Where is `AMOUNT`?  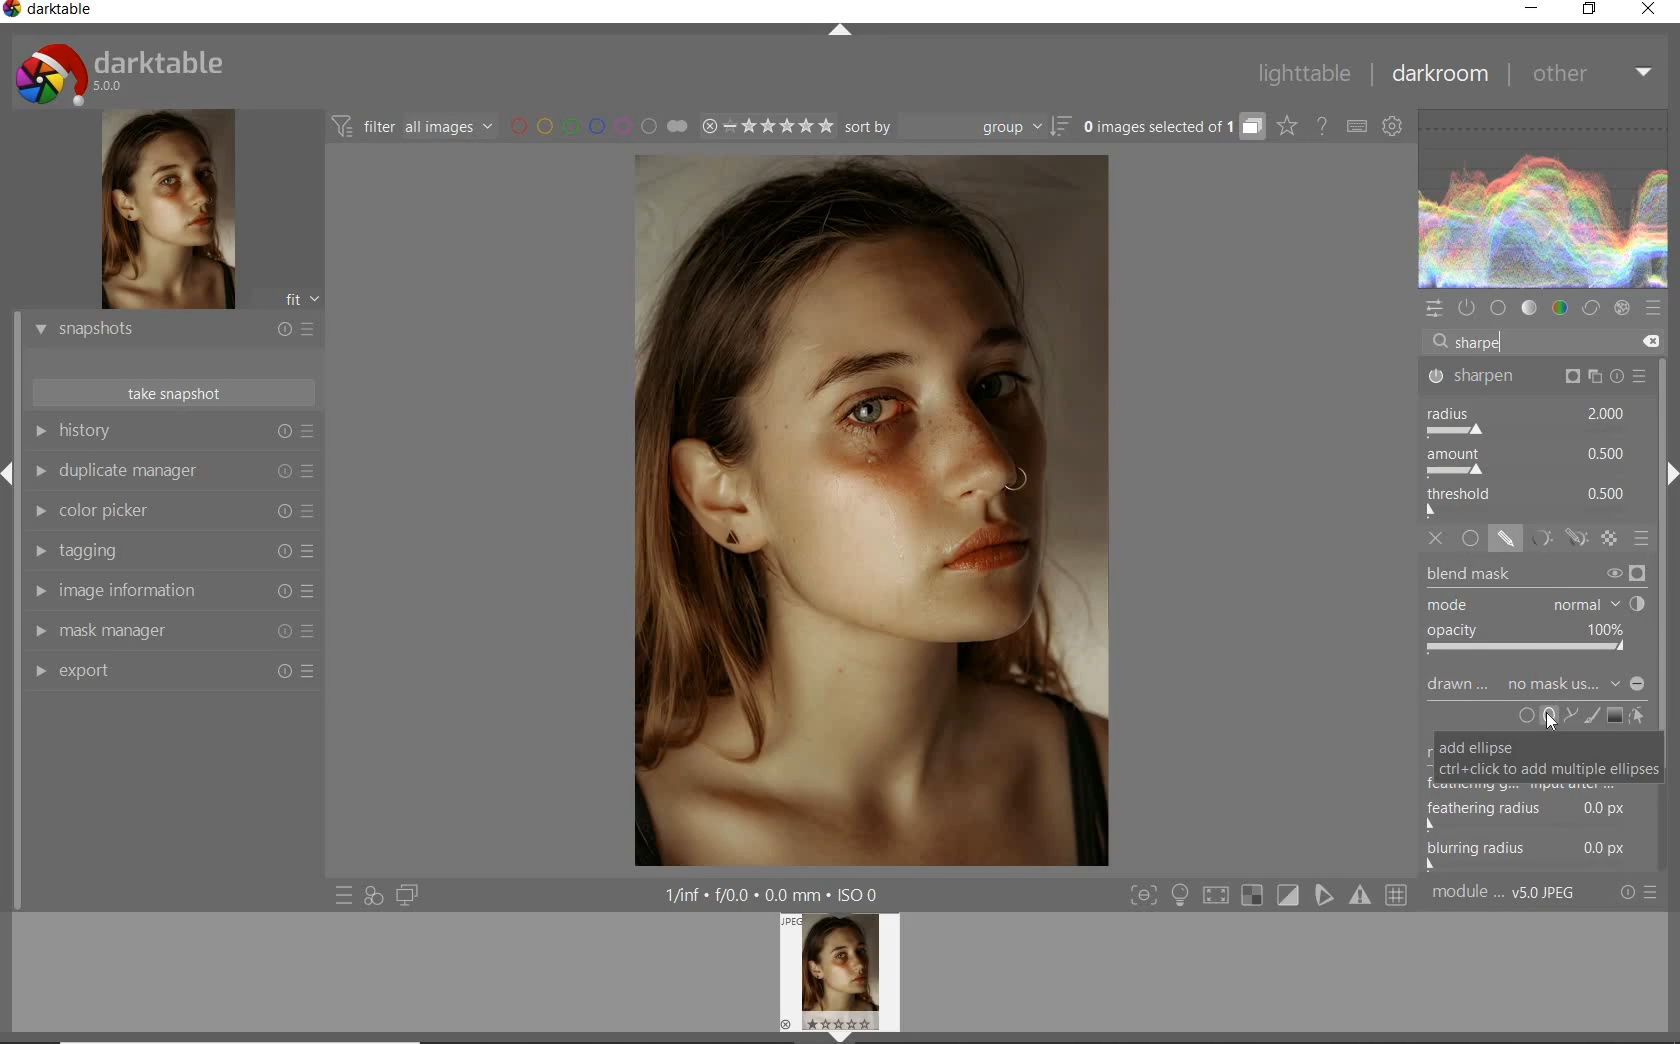
AMOUNT is located at coordinates (1527, 464).